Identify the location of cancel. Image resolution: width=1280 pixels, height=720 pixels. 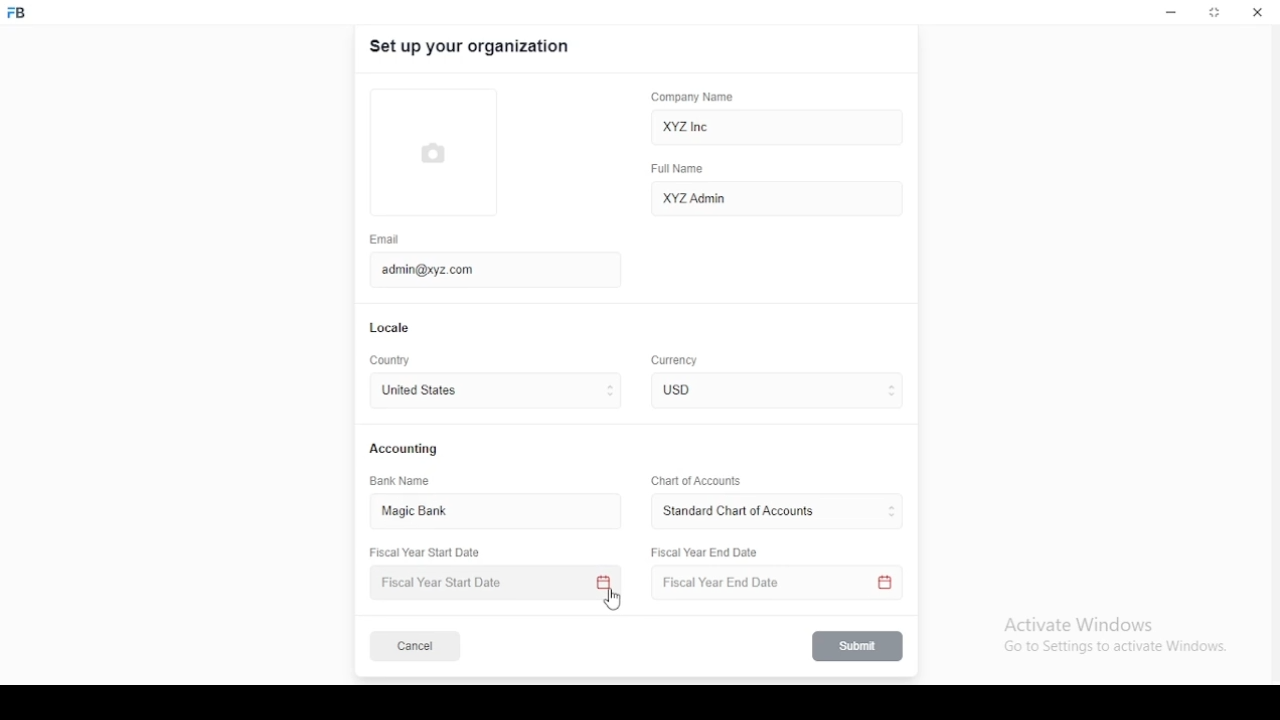
(415, 647).